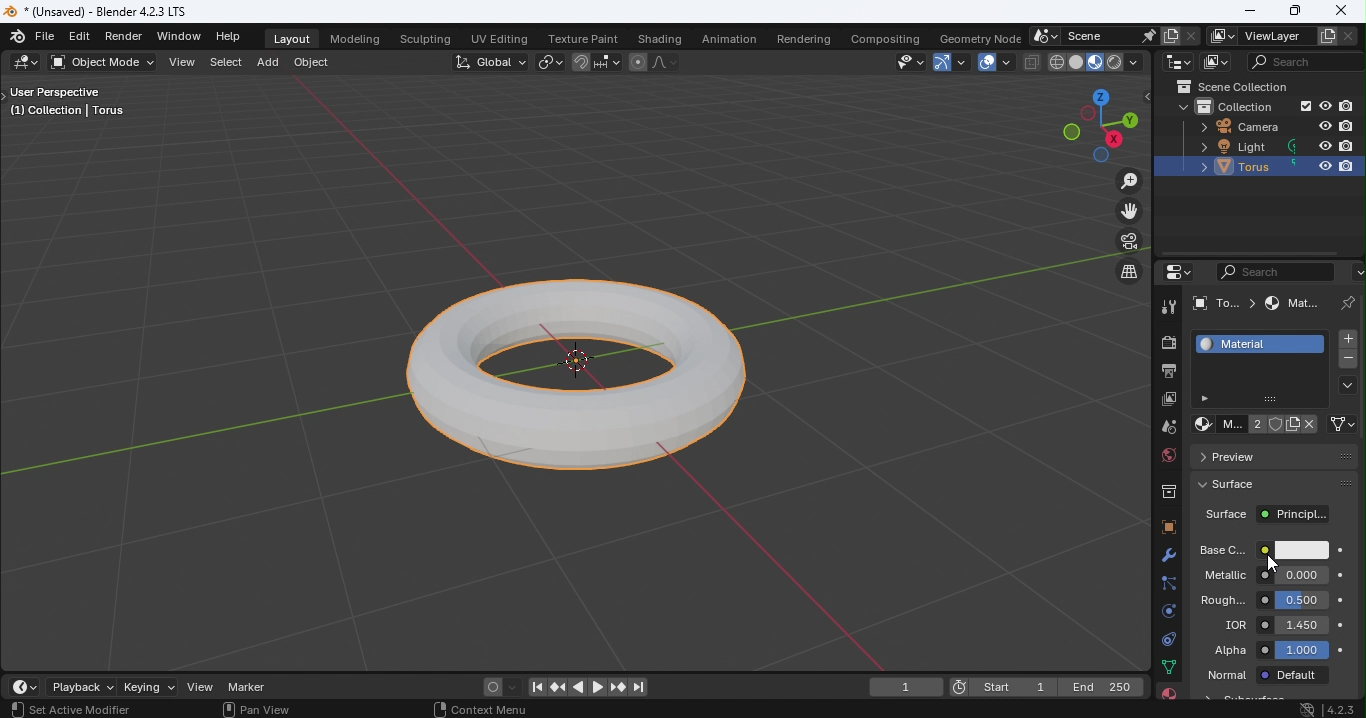 The height and width of the screenshot is (718, 1366). I want to click on Start 1, so click(1016, 687).